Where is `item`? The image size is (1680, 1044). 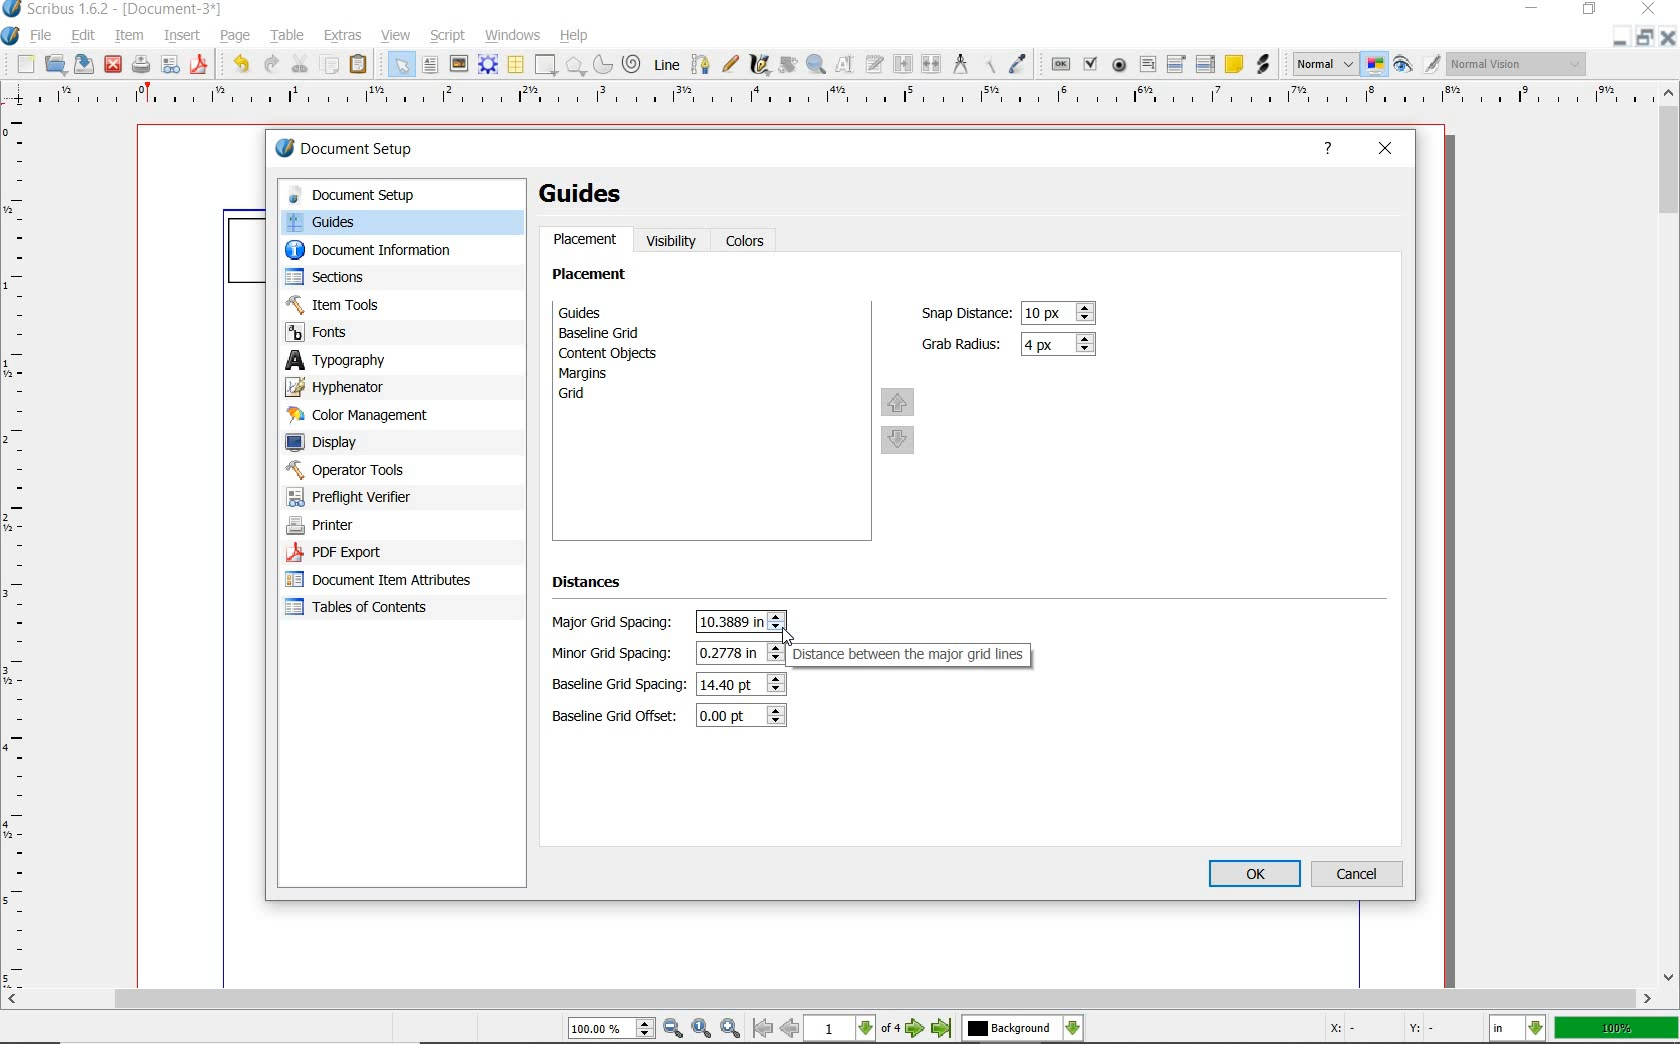
item is located at coordinates (129, 37).